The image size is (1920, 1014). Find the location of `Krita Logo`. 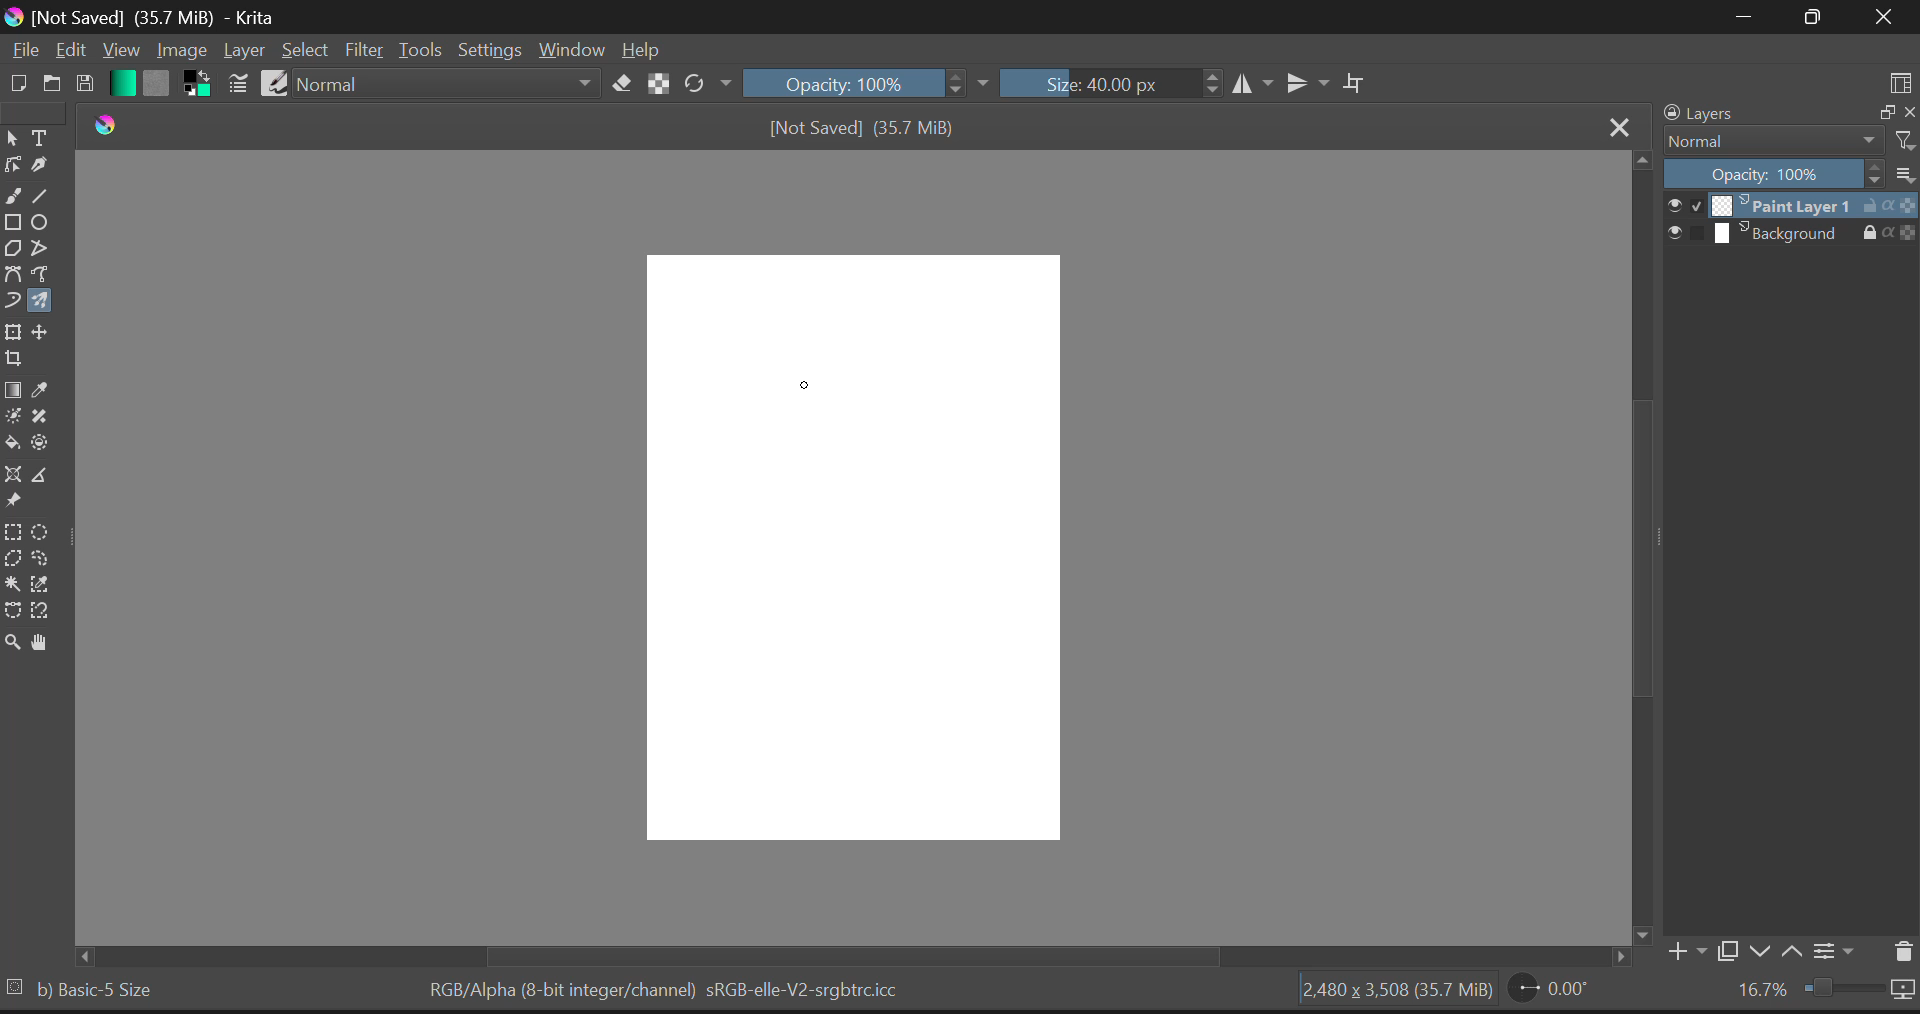

Krita Logo is located at coordinates (104, 124).